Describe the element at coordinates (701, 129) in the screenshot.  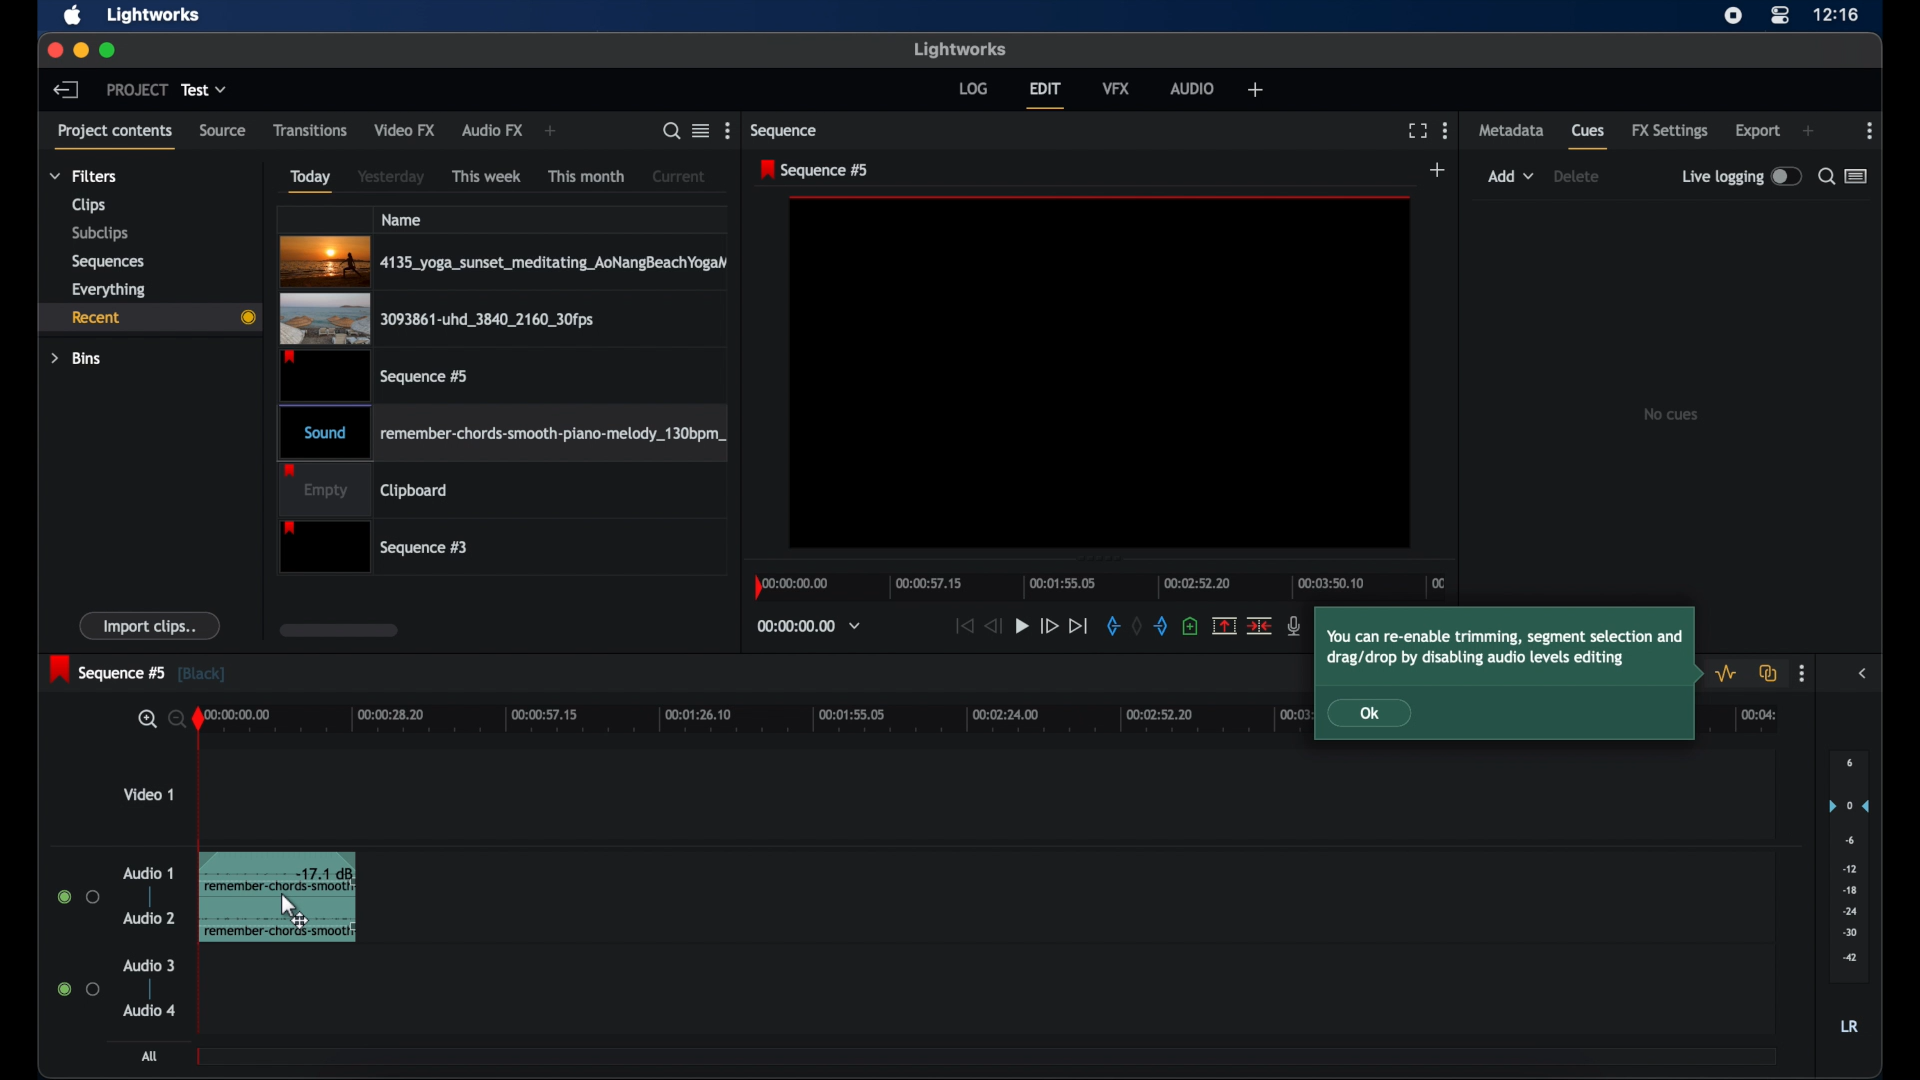
I see `toggle list or tile view` at that location.